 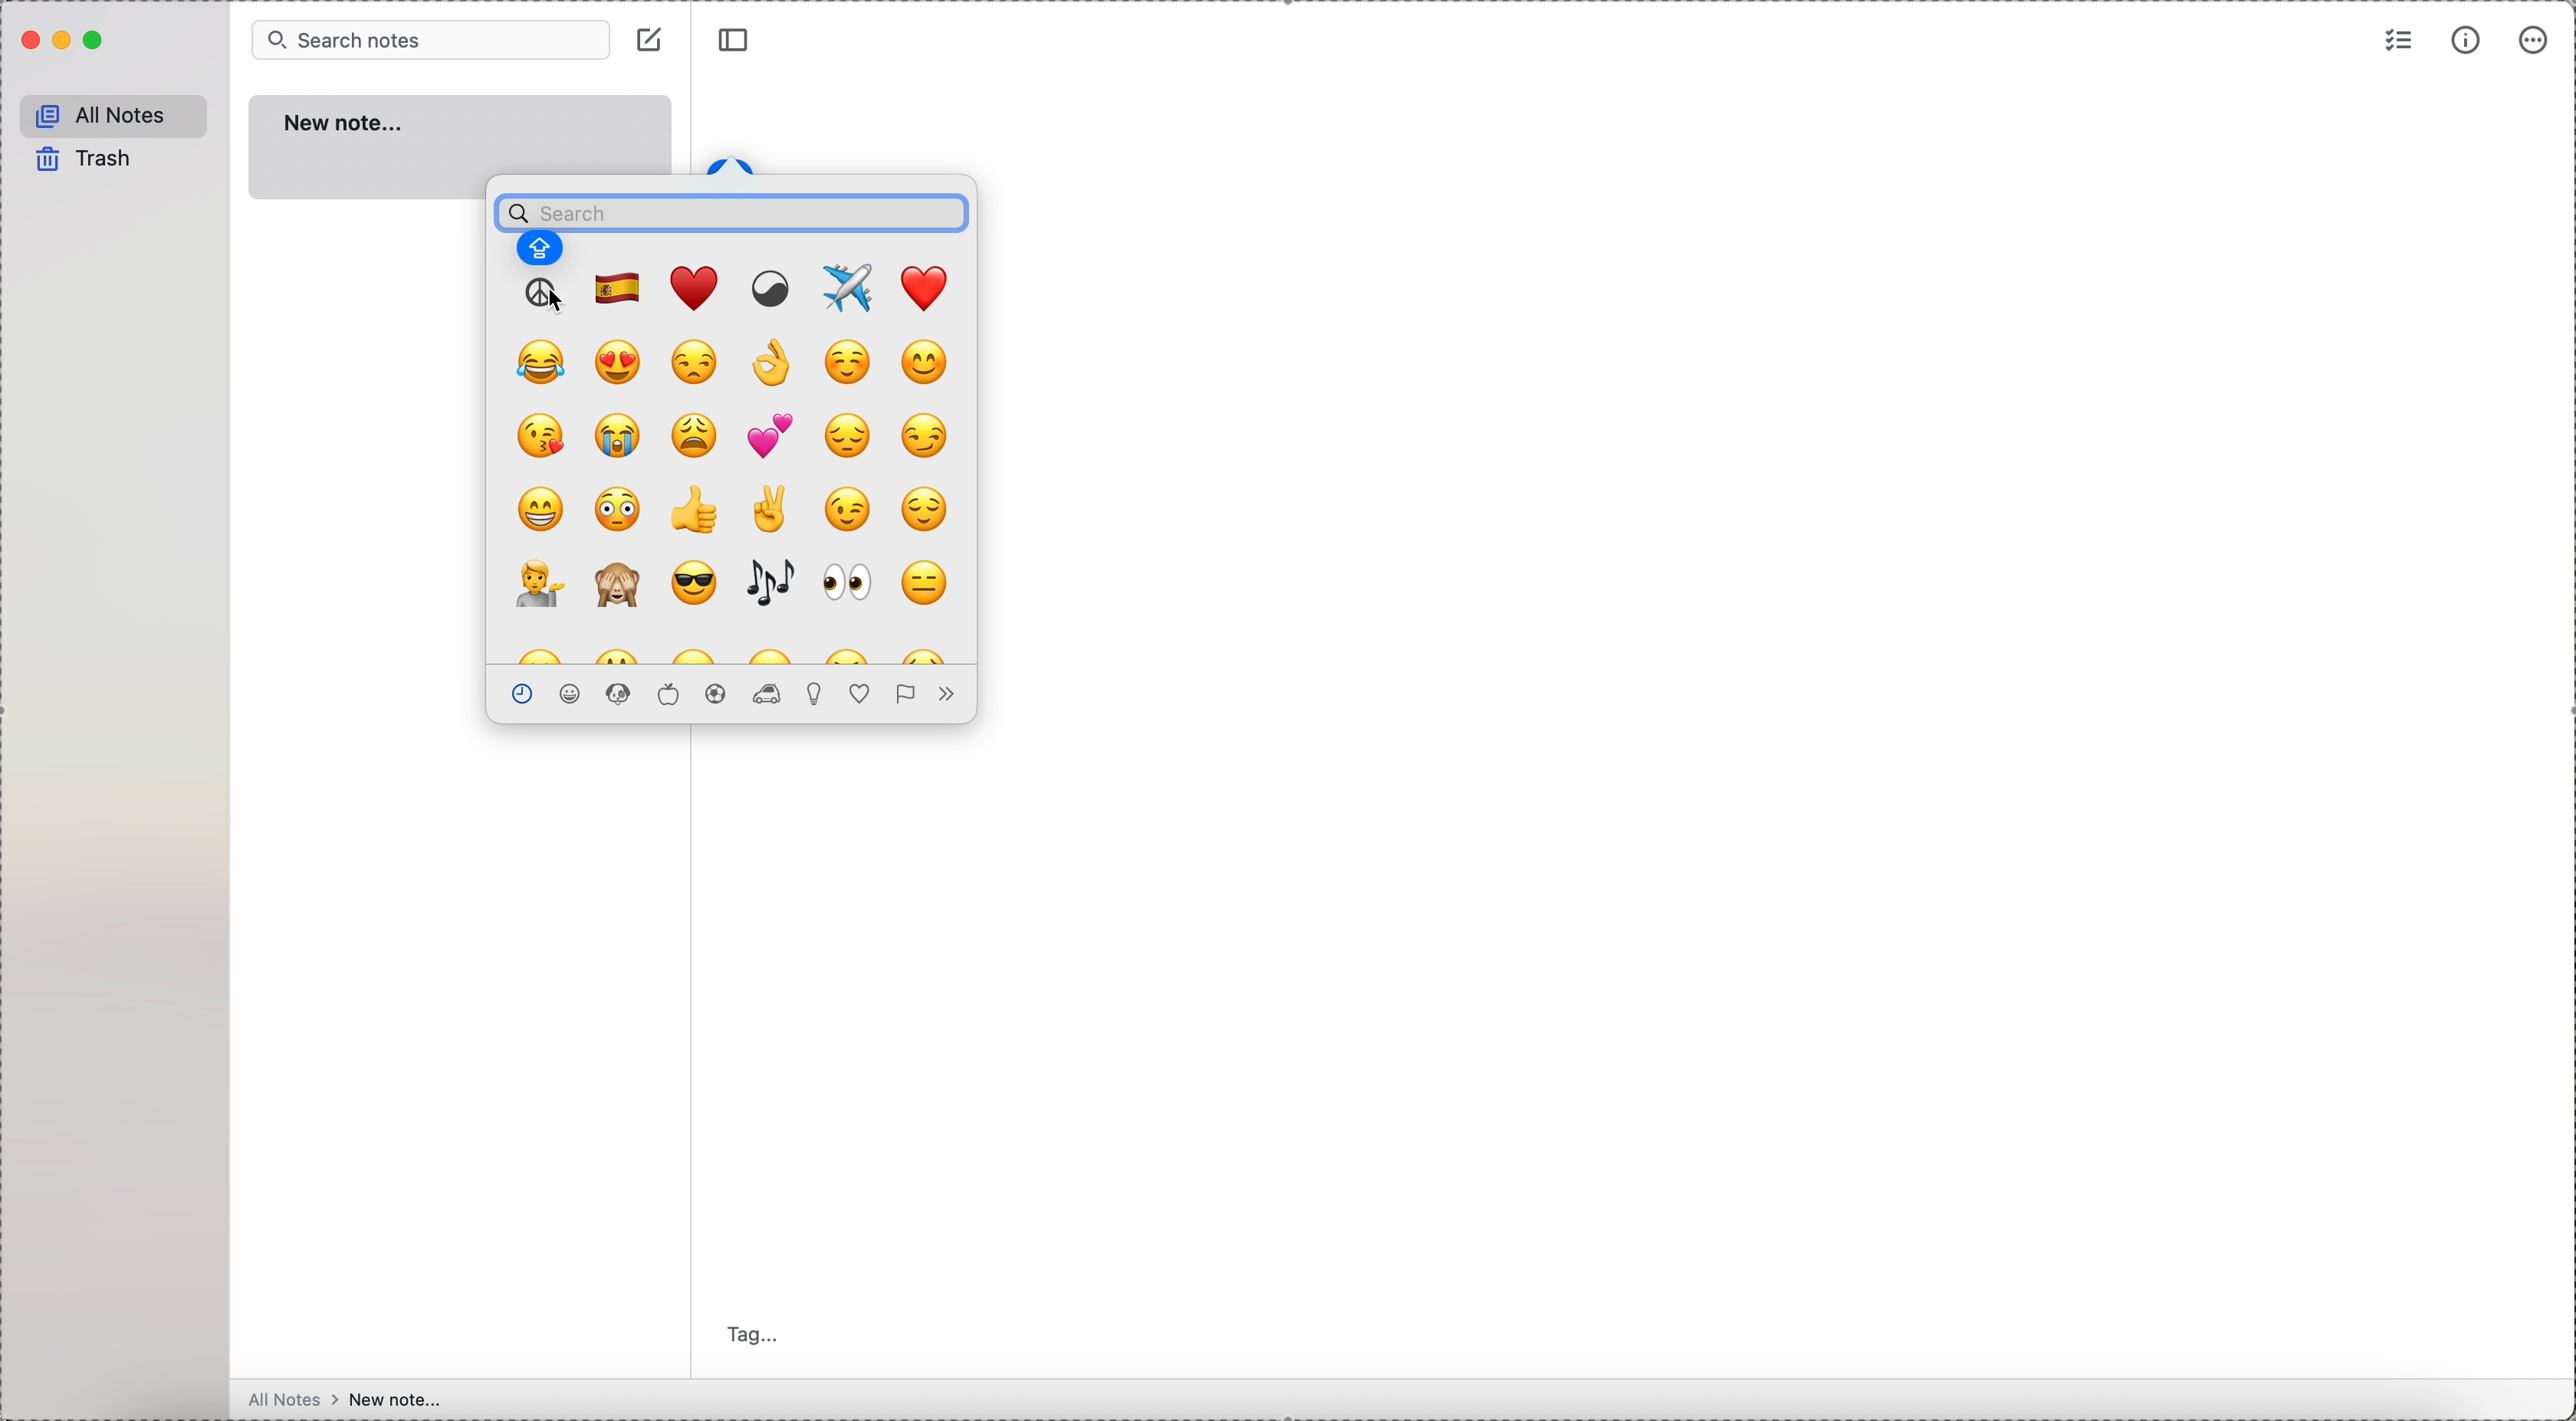 What do you see at coordinates (717, 693) in the screenshot?
I see `emojis` at bounding box center [717, 693].